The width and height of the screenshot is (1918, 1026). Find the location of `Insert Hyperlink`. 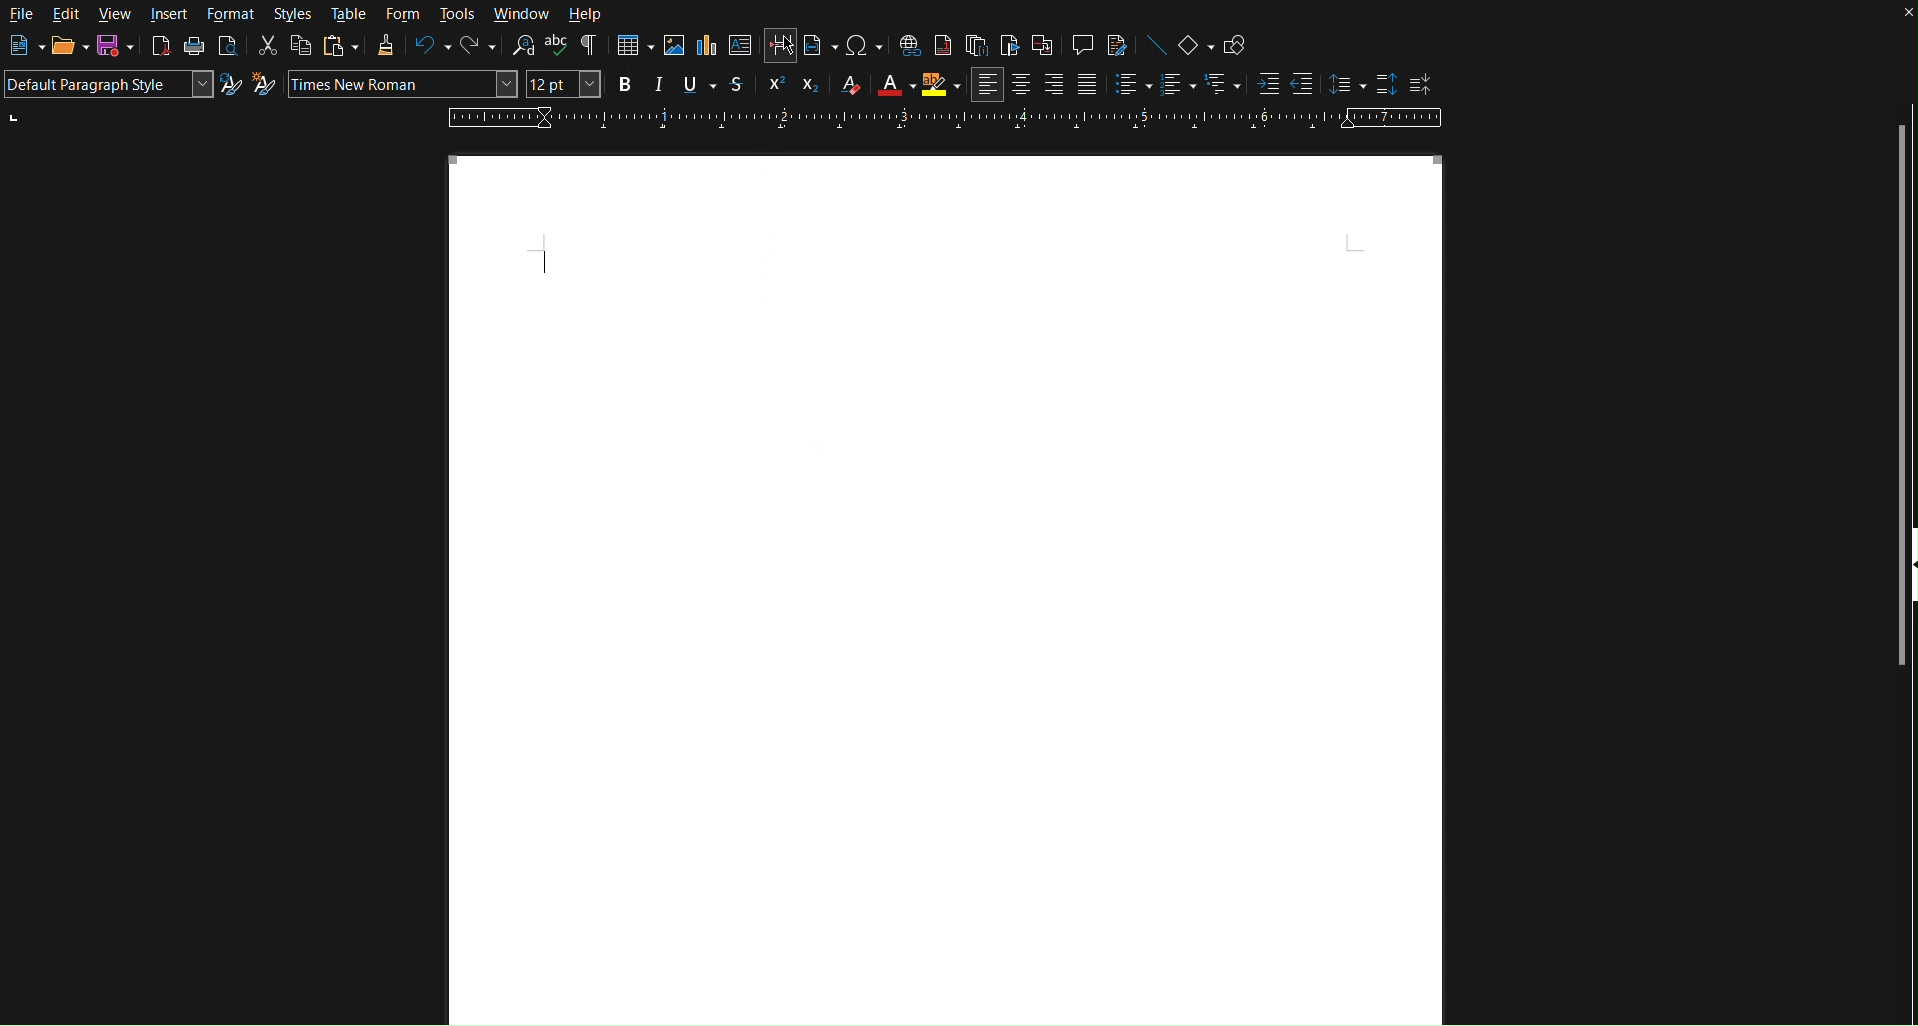

Insert Hyperlink is located at coordinates (907, 45).